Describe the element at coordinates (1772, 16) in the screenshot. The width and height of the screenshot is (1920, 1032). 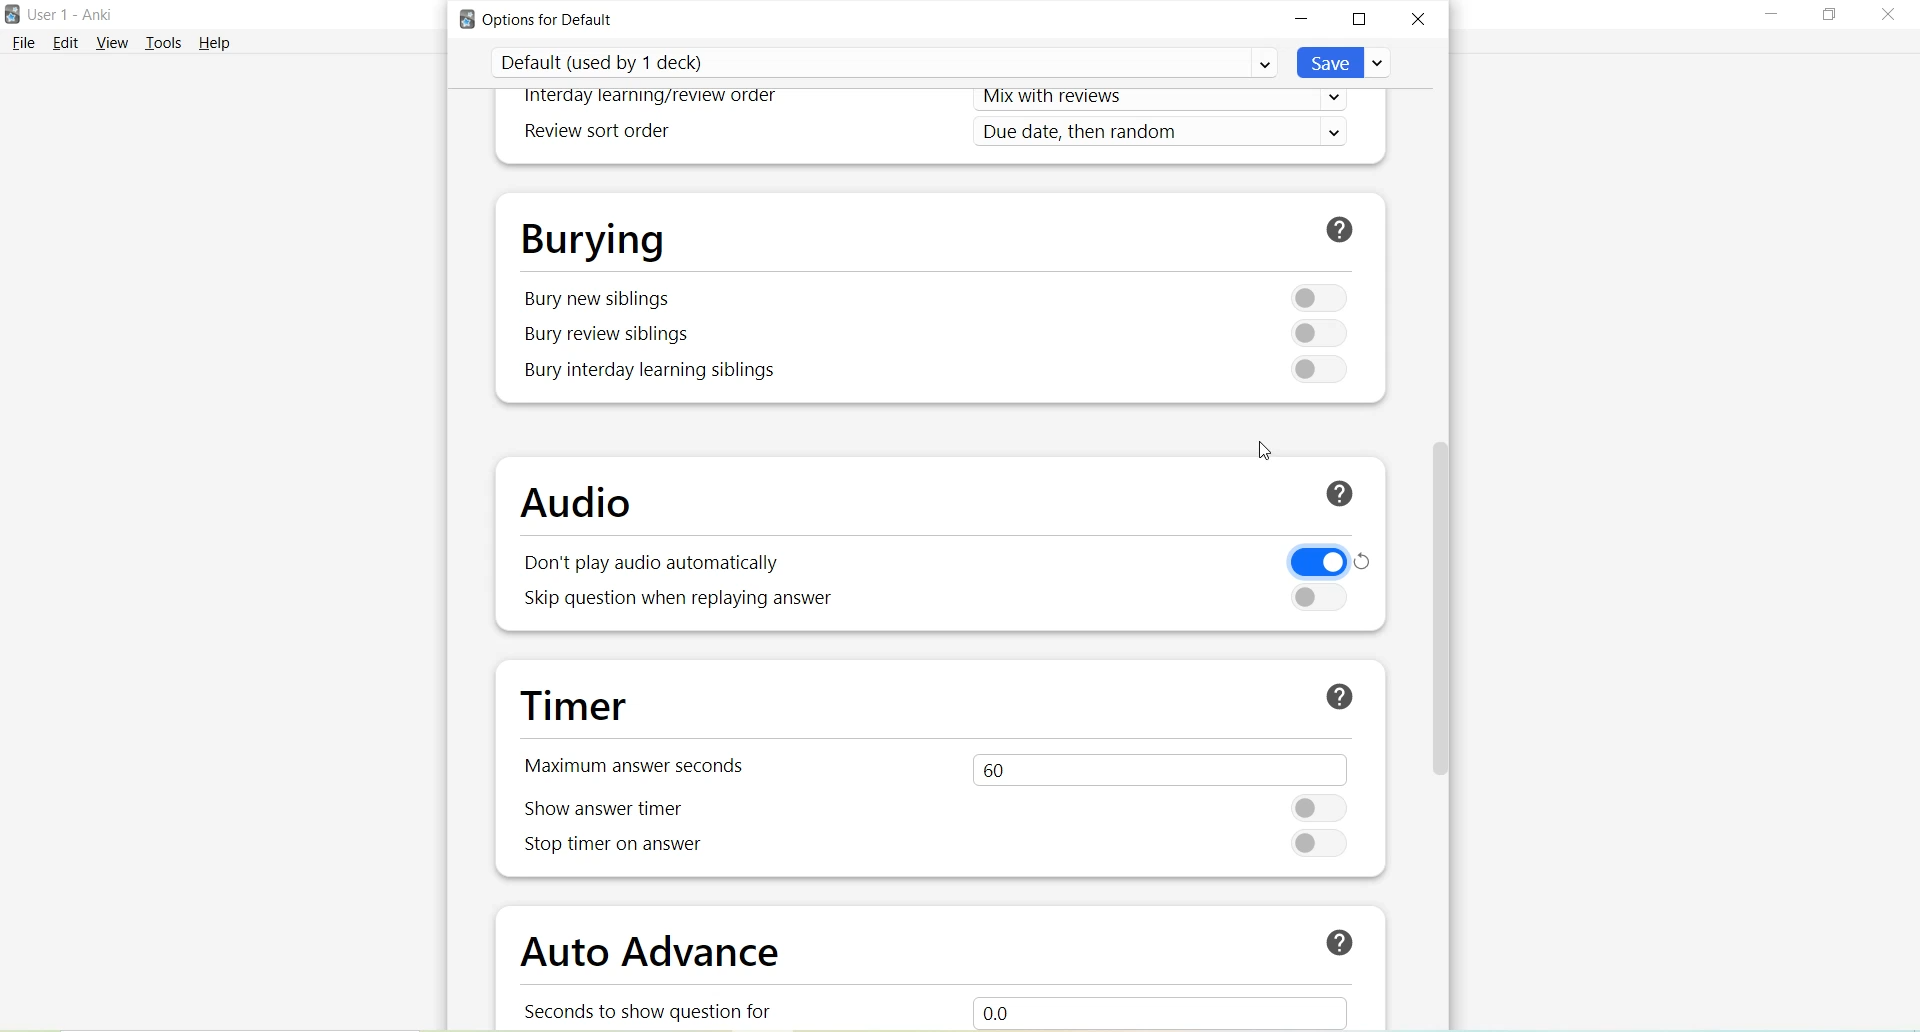
I see `Minimize` at that location.